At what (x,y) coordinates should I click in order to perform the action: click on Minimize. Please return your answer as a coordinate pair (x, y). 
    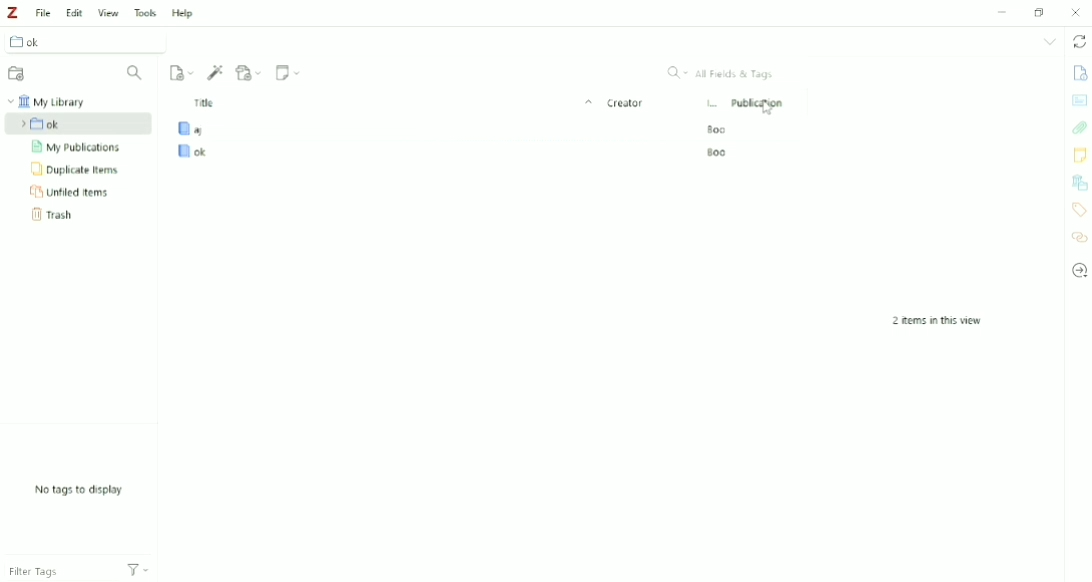
    Looking at the image, I should click on (1004, 12).